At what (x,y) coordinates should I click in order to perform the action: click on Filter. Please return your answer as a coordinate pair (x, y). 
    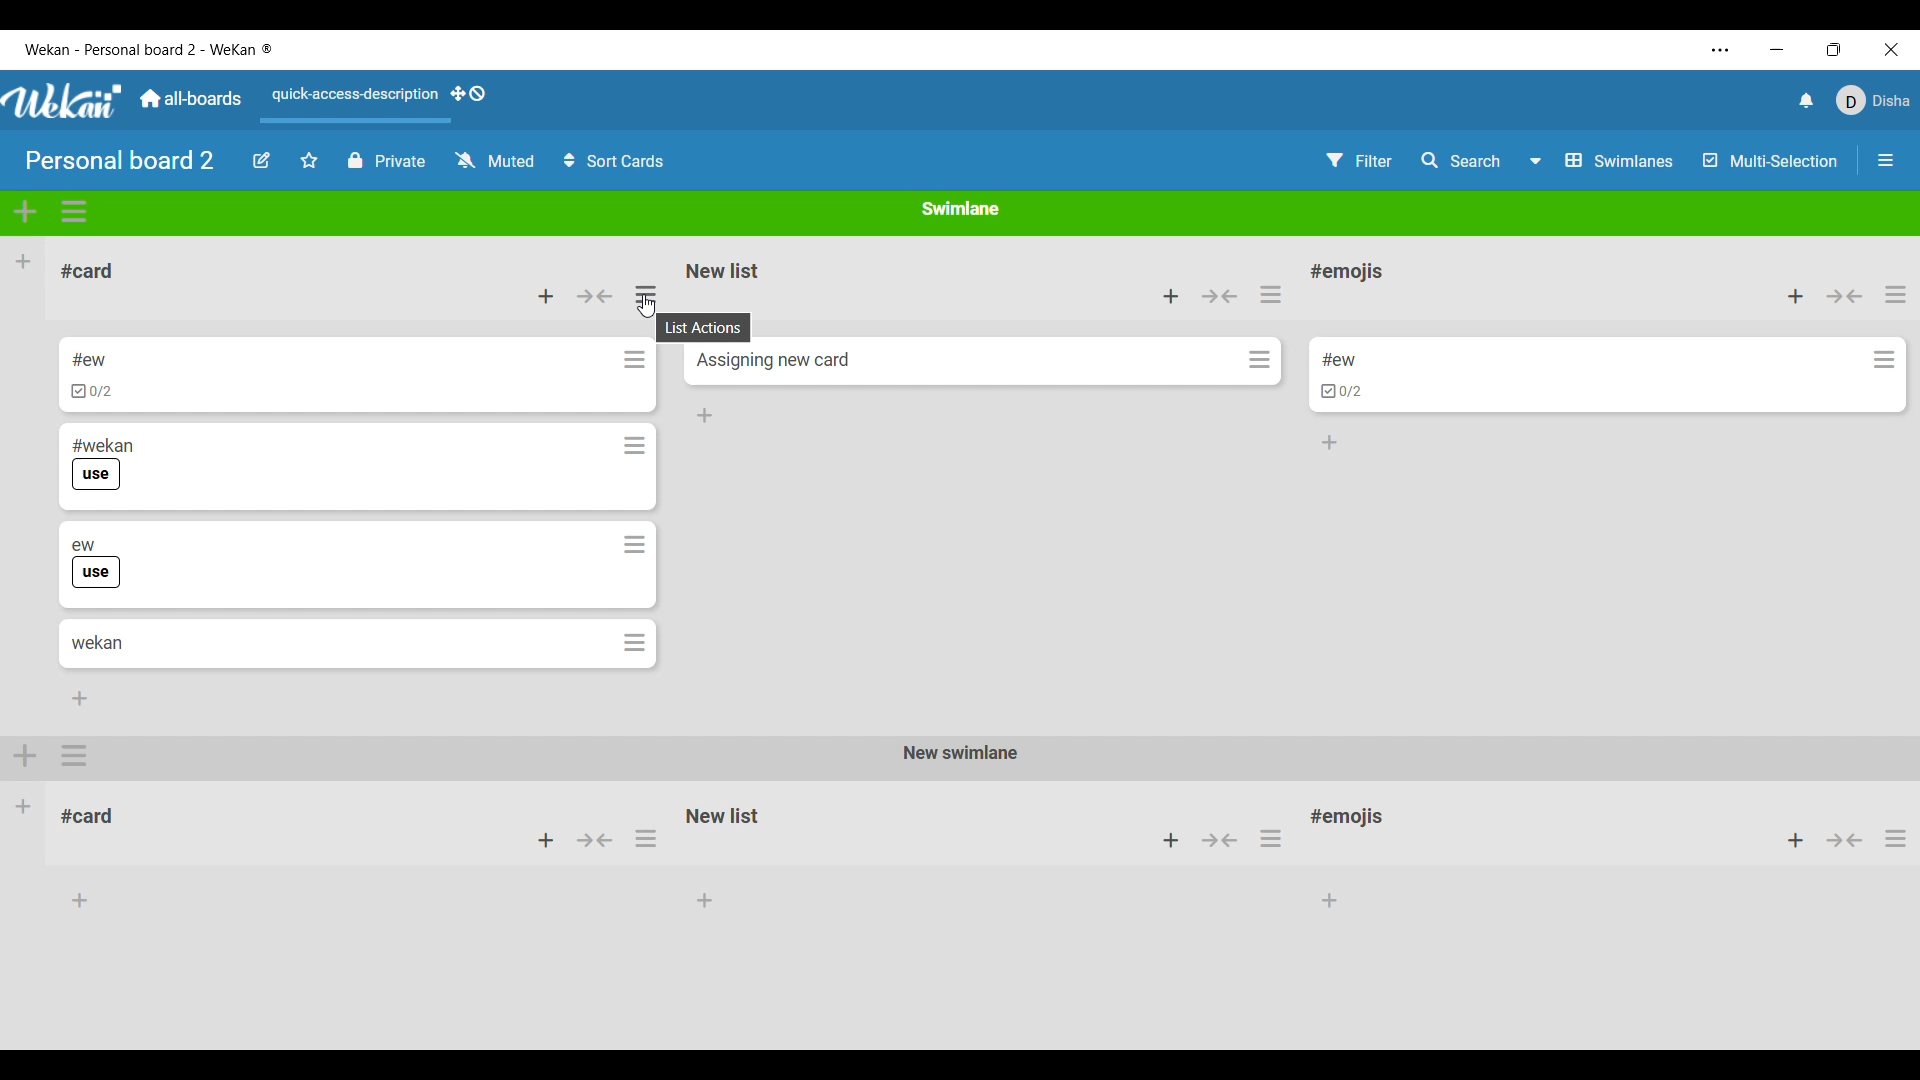
    Looking at the image, I should click on (1359, 161).